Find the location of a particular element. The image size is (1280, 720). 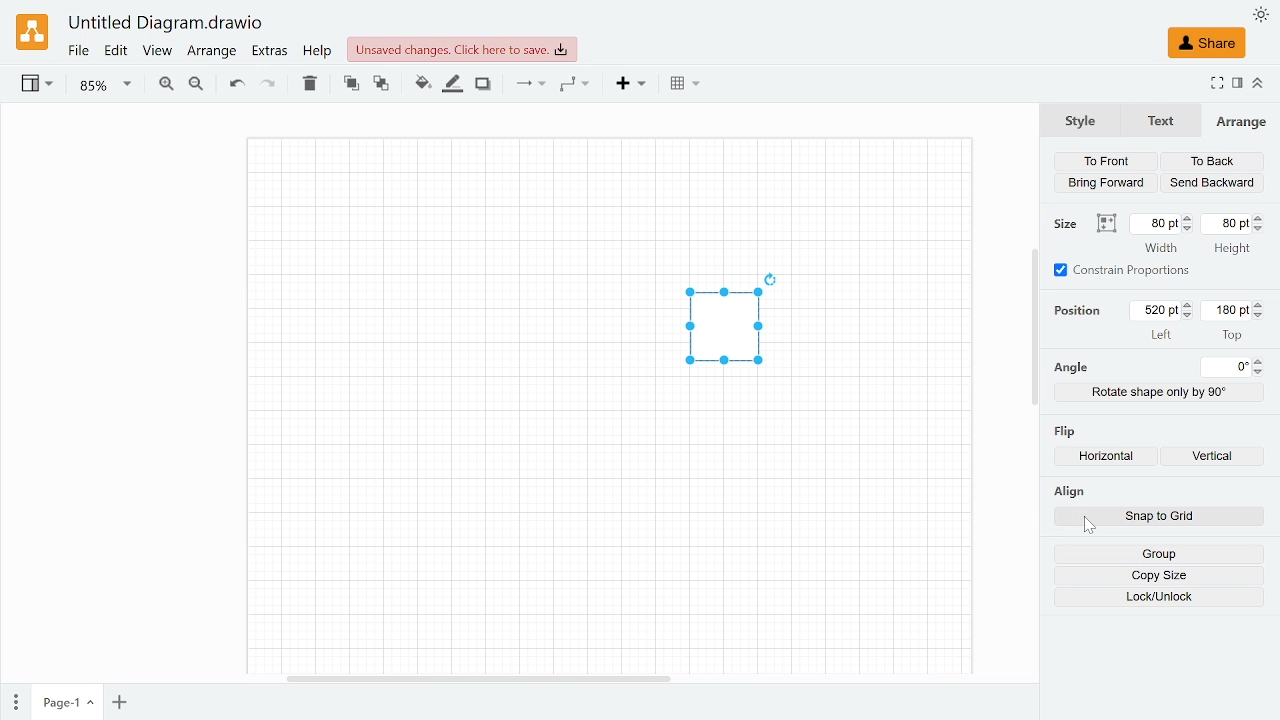

To front is located at coordinates (1105, 161).